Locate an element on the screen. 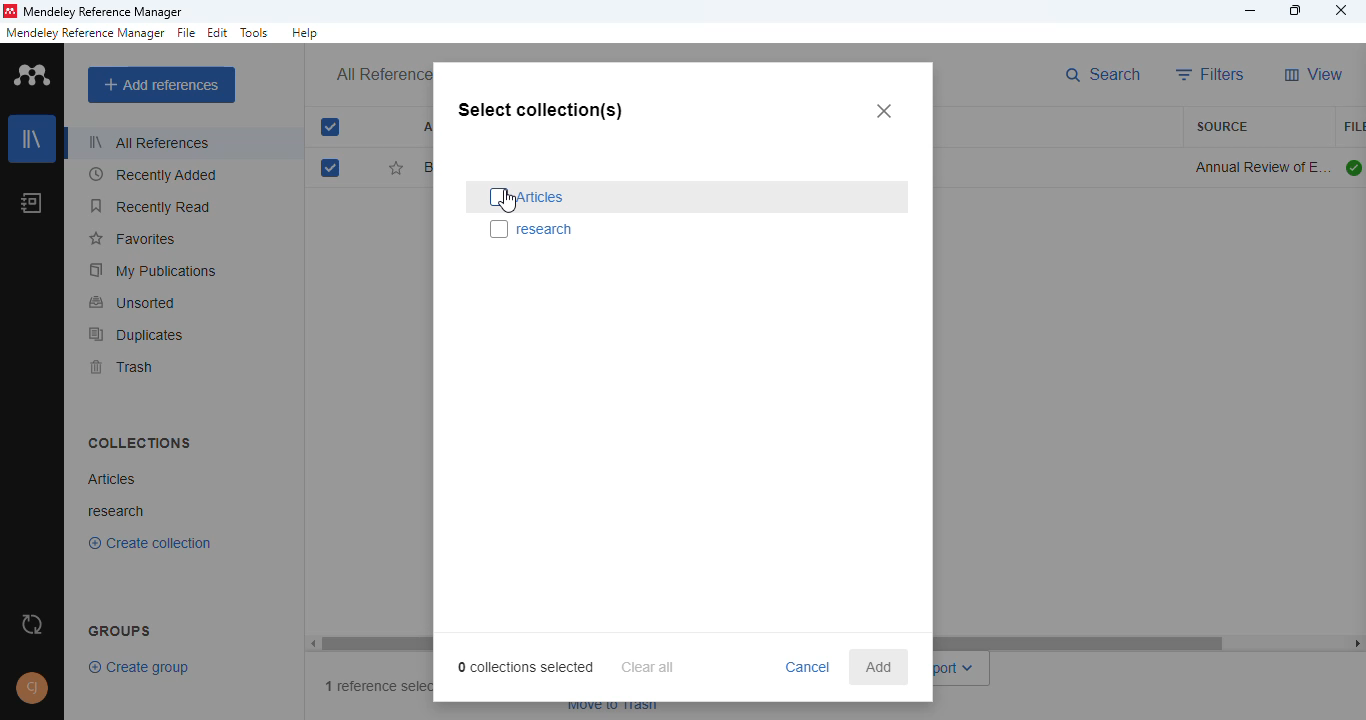 The width and height of the screenshot is (1366, 720). unsorted is located at coordinates (134, 303).